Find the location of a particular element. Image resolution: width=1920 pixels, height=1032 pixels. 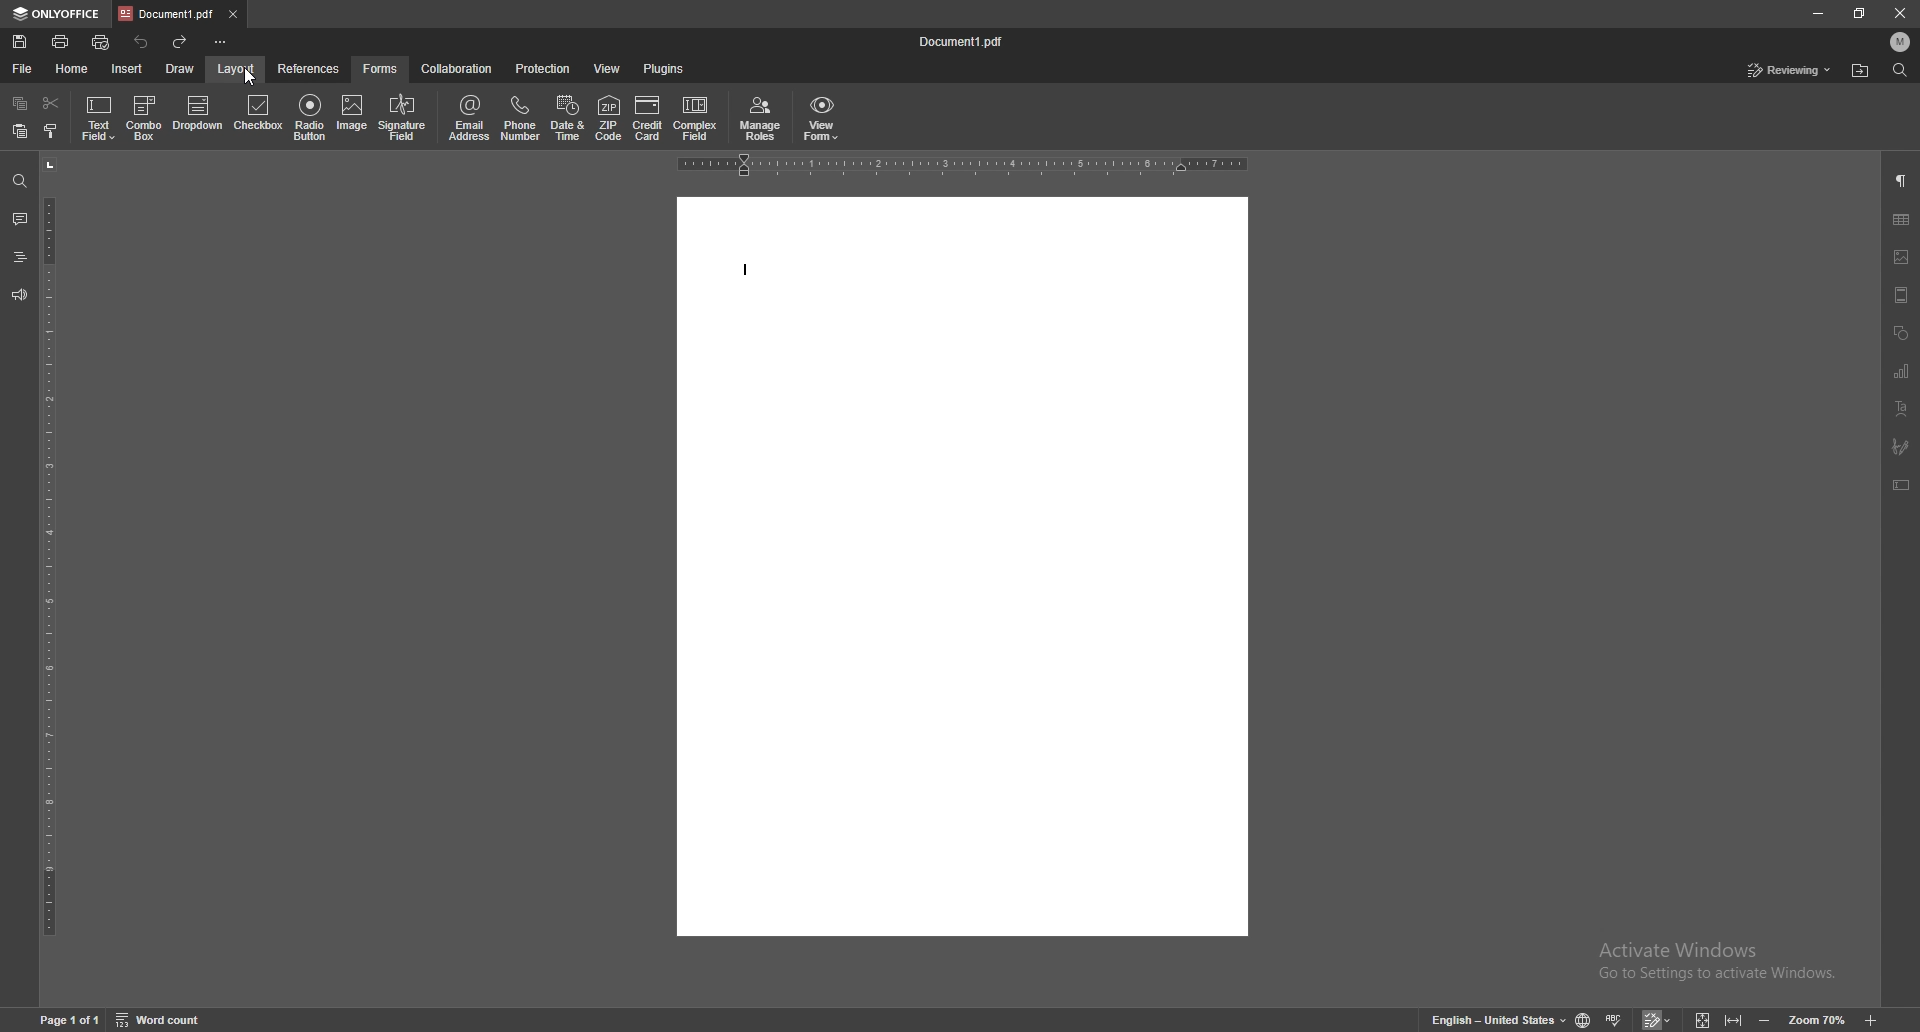

complex field is located at coordinates (698, 118).